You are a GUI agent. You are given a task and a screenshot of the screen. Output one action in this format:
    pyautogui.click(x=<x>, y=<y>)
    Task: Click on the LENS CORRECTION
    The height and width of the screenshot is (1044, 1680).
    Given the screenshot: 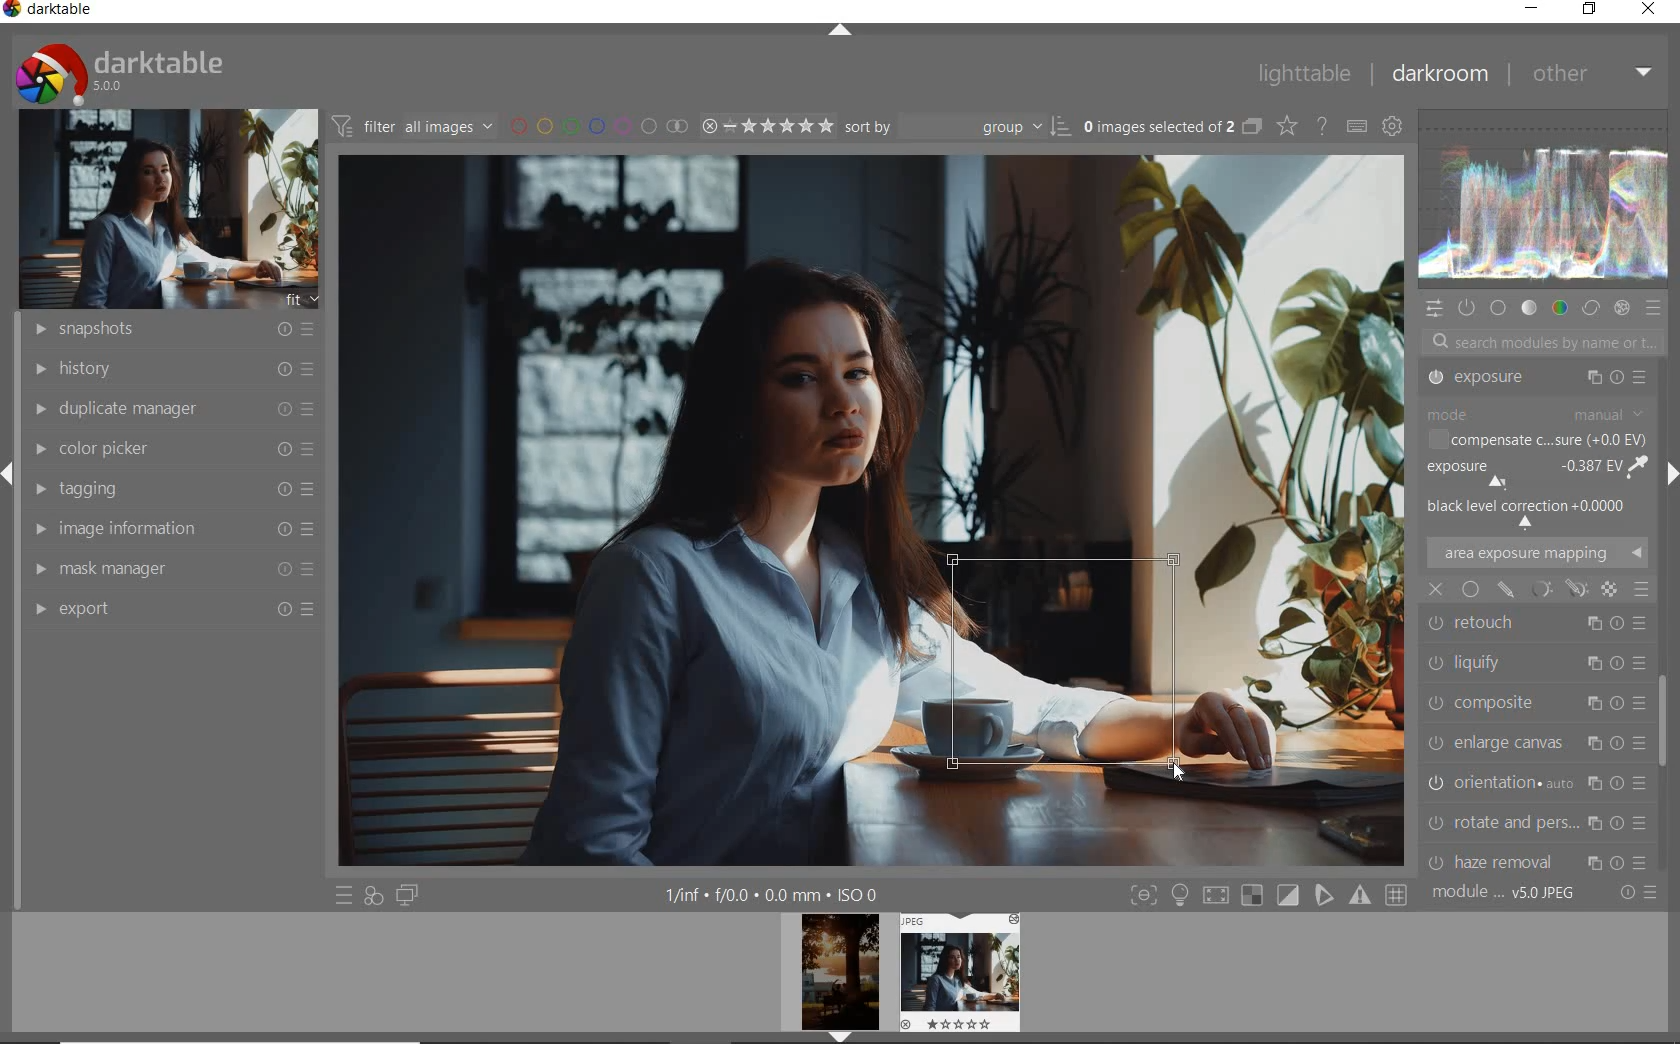 What is the action you would take?
    pyautogui.click(x=1537, y=817)
    